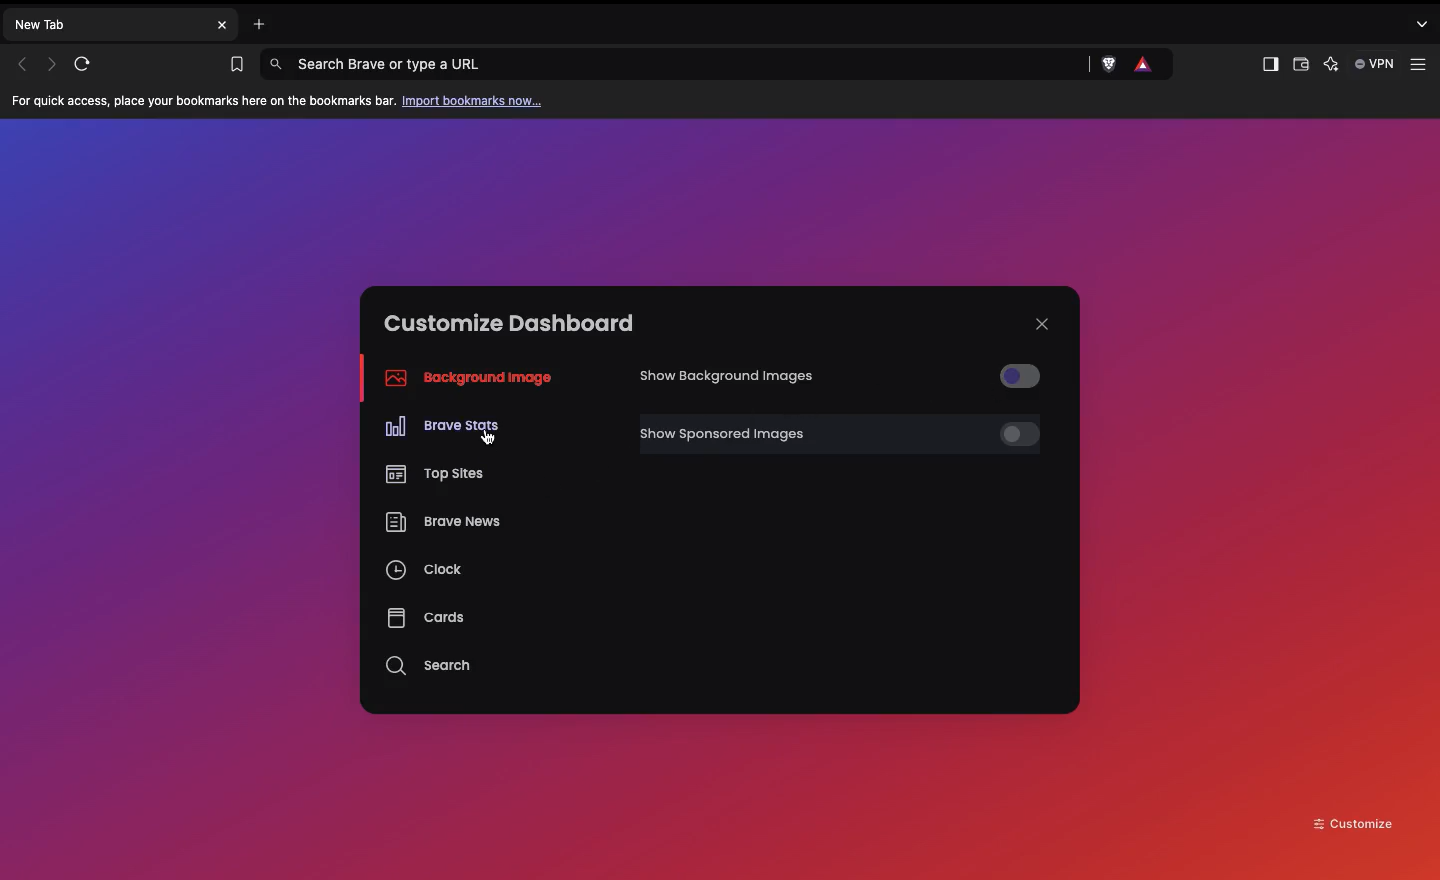 The image size is (1440, 880). What do you see at coordinates (487, 439) in the screenshot?
I see `Cursor` at bounding box center [487, 439].